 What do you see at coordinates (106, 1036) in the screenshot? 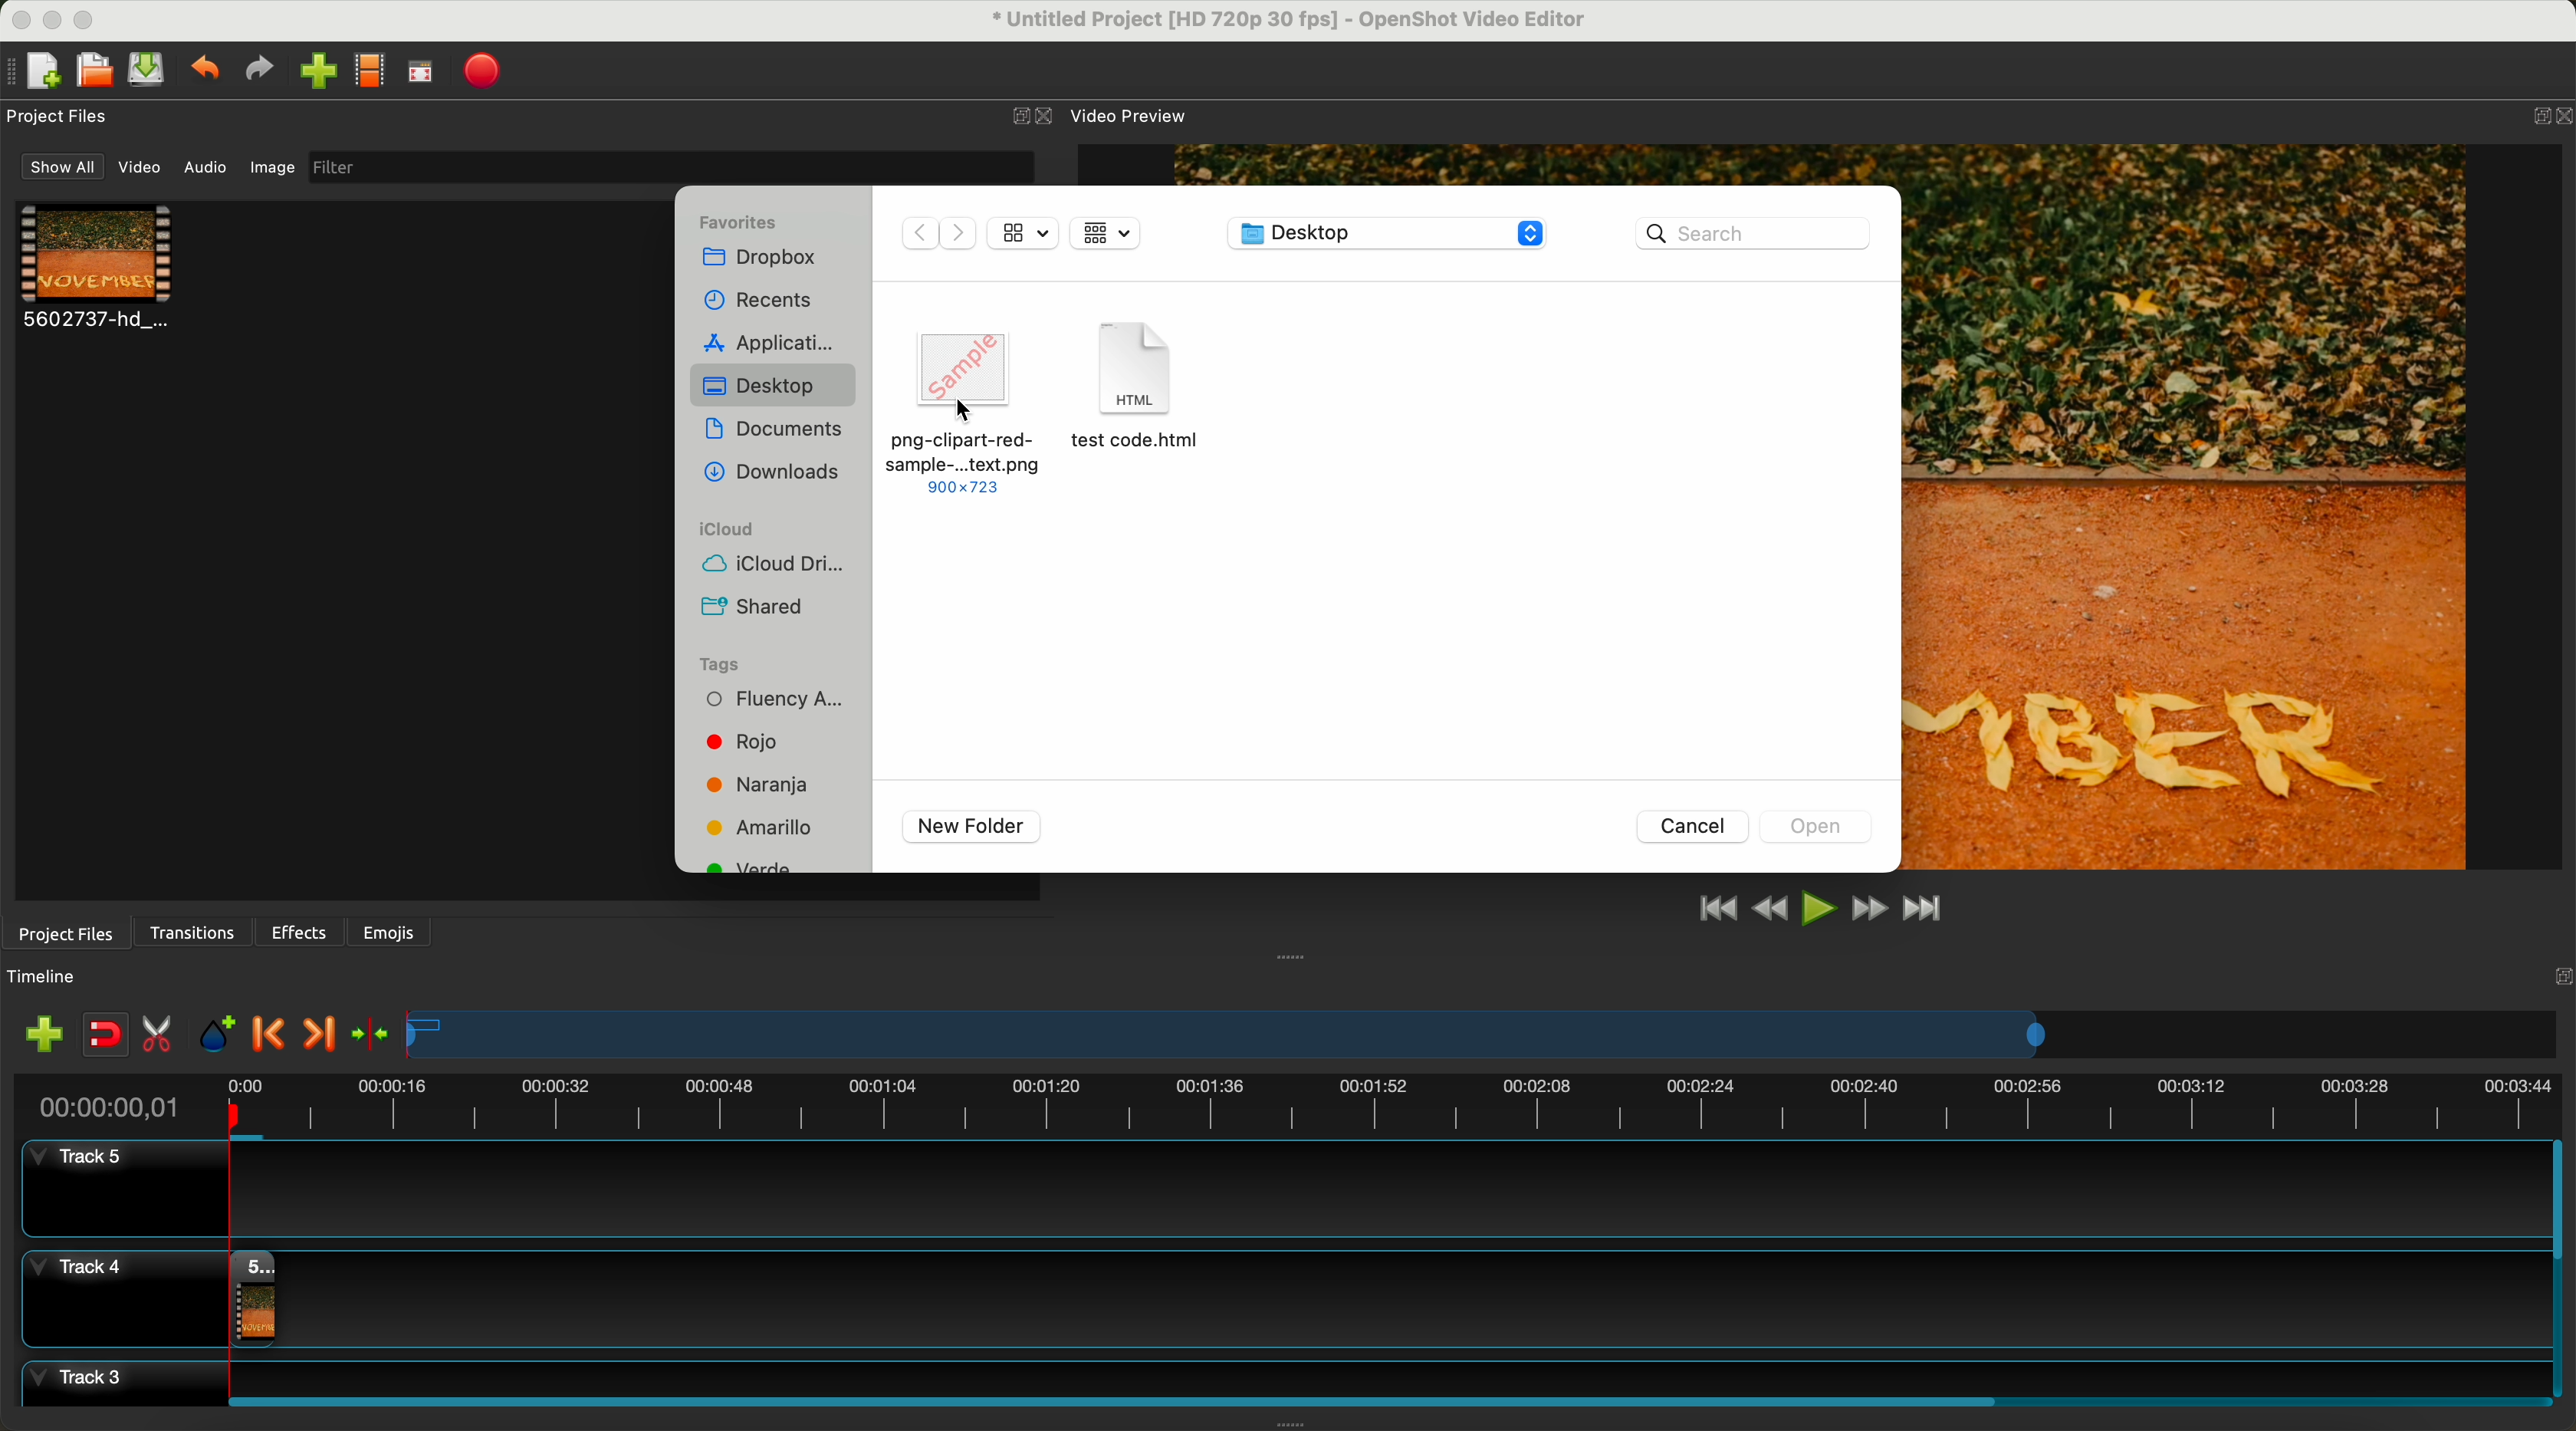
I see `disable snapping` at bounding box center [106, 1036].